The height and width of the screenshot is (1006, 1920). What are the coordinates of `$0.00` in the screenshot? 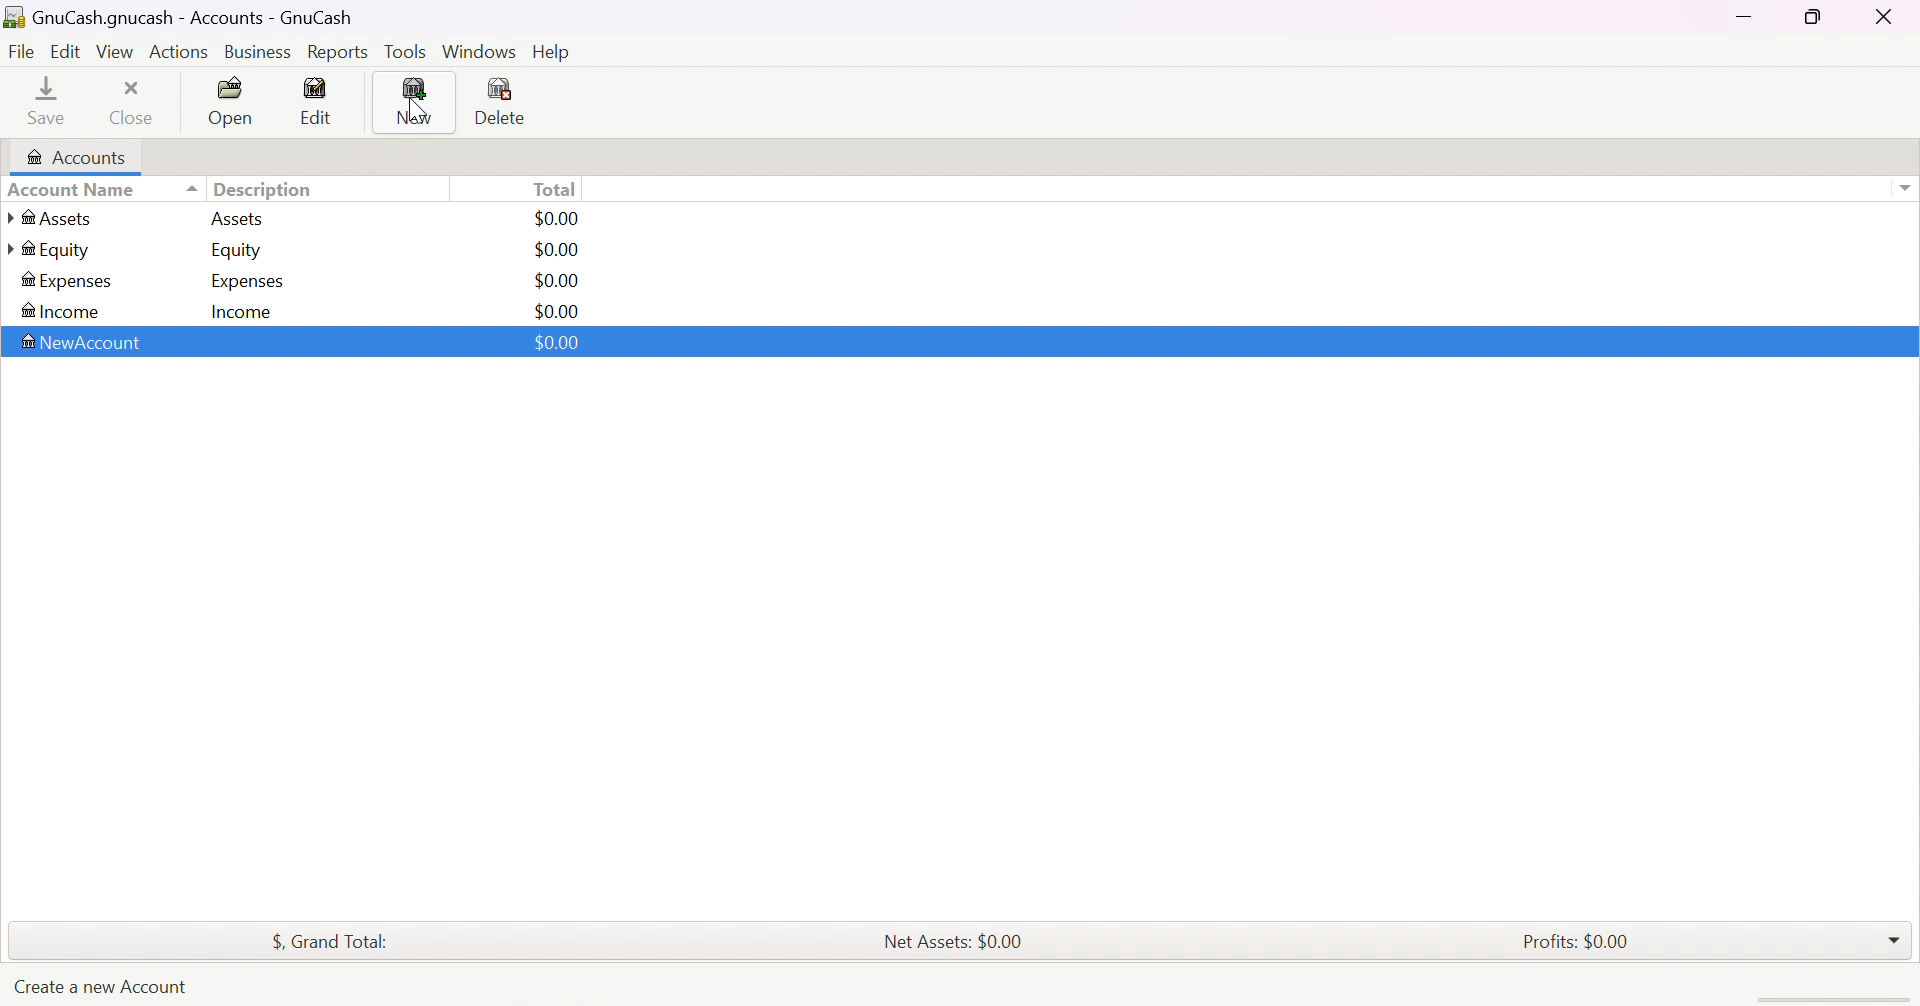 It's located at (557, 343).